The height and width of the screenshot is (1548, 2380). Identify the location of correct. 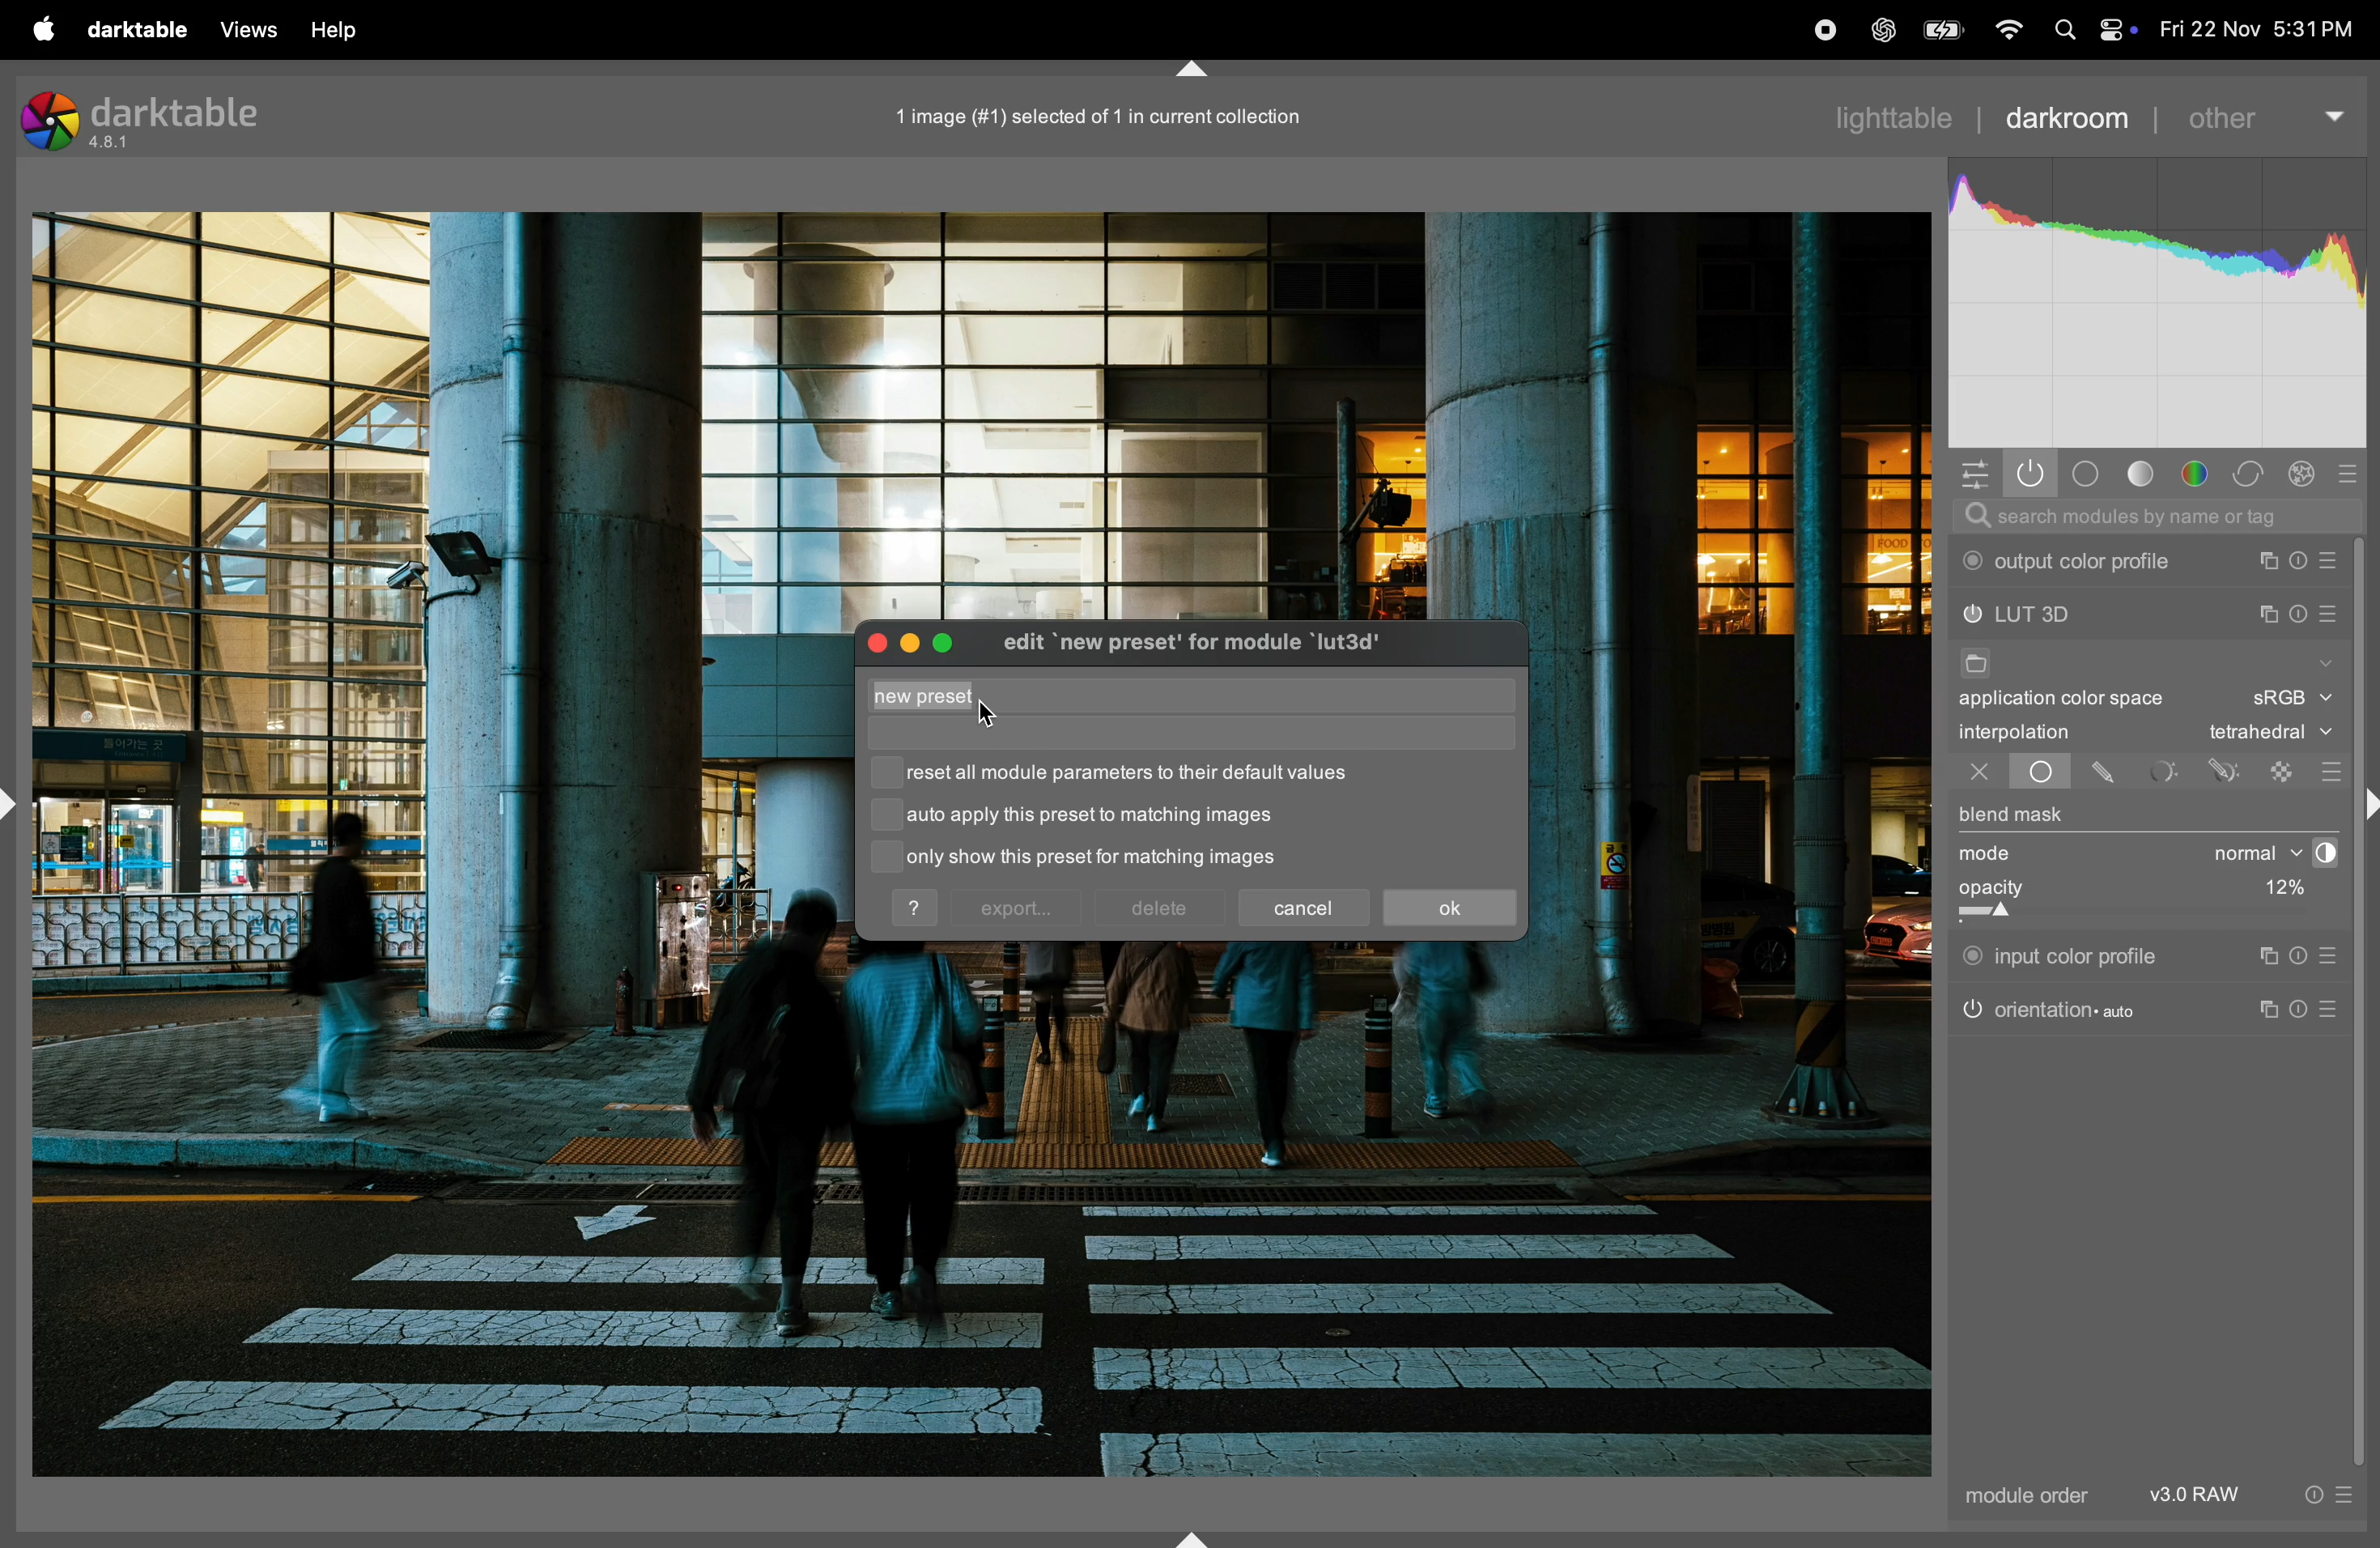
(2306, 474).